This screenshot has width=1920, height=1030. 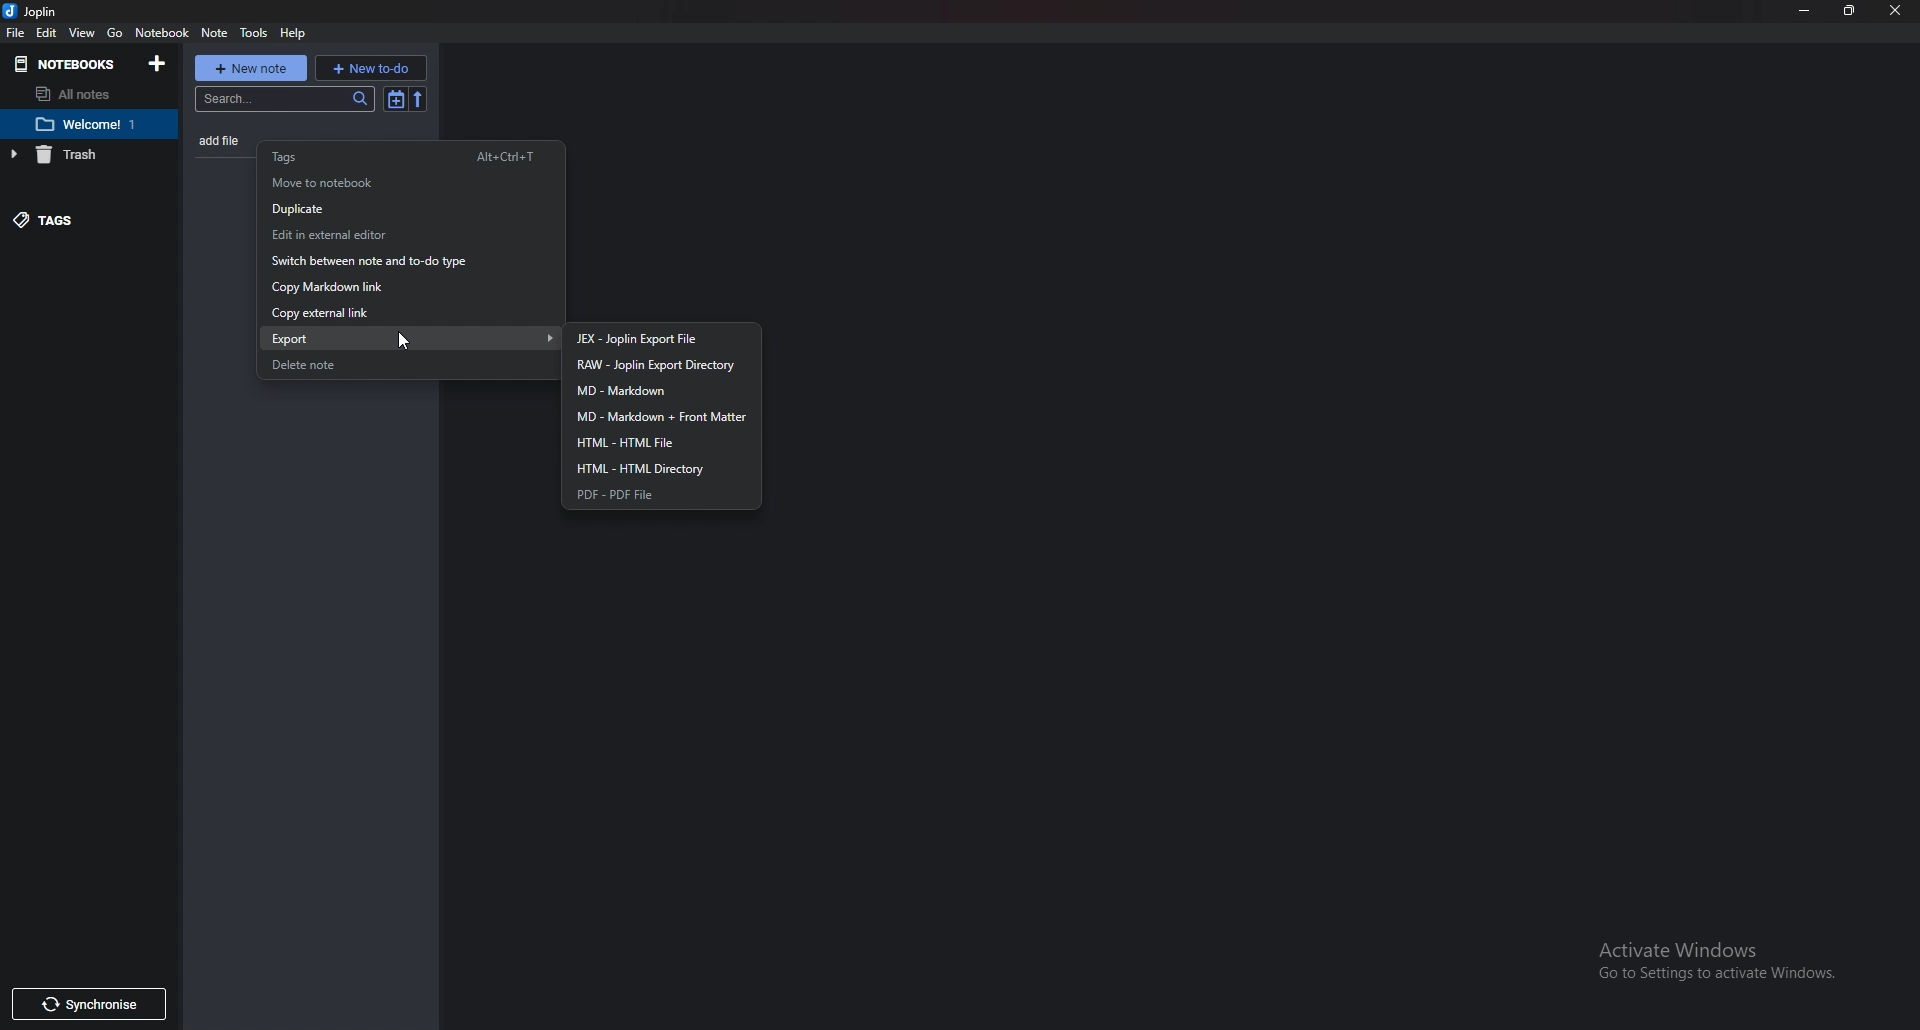 What do you see at coordinates (392, 100) in the screenshot?
I see `Toggle sort order` at bounding box center [392, 100].